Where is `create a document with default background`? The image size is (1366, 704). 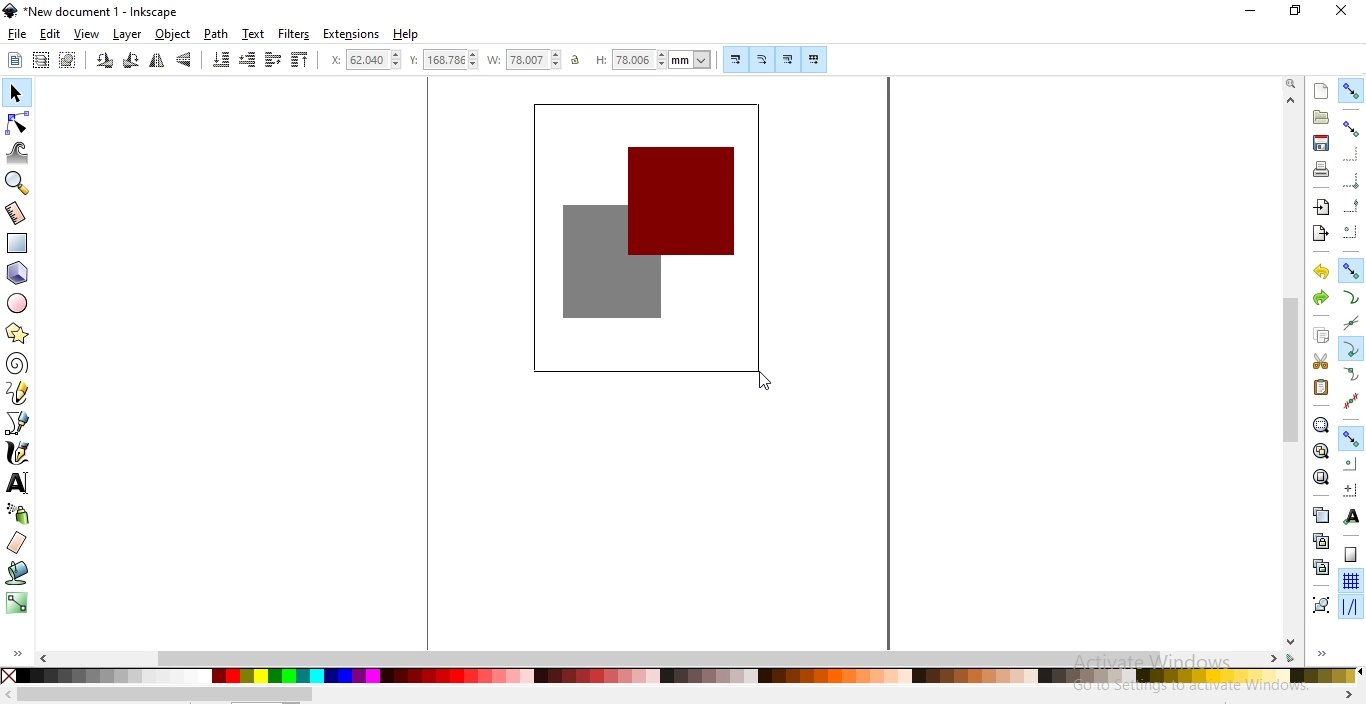 create a document with default background is located at coordinates (1321, 91).